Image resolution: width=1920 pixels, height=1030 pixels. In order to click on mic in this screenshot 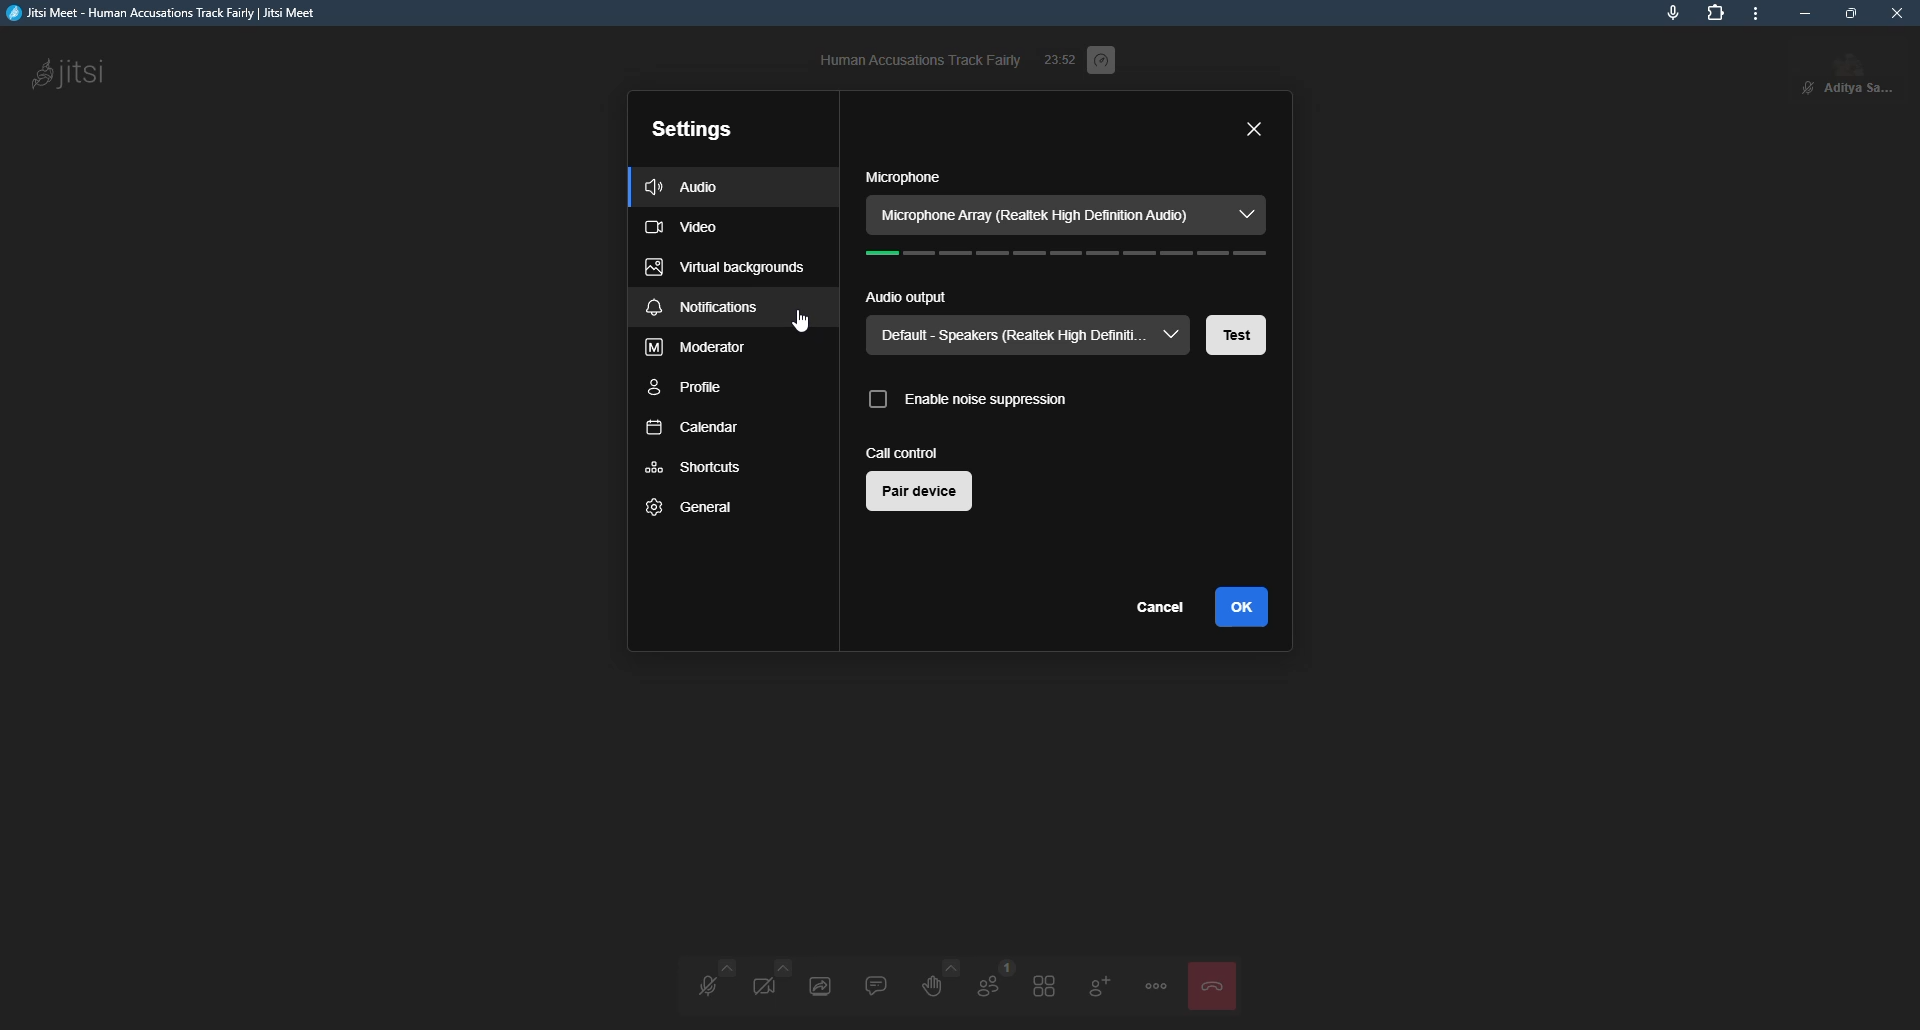, I will do `click(1672, 14)`.